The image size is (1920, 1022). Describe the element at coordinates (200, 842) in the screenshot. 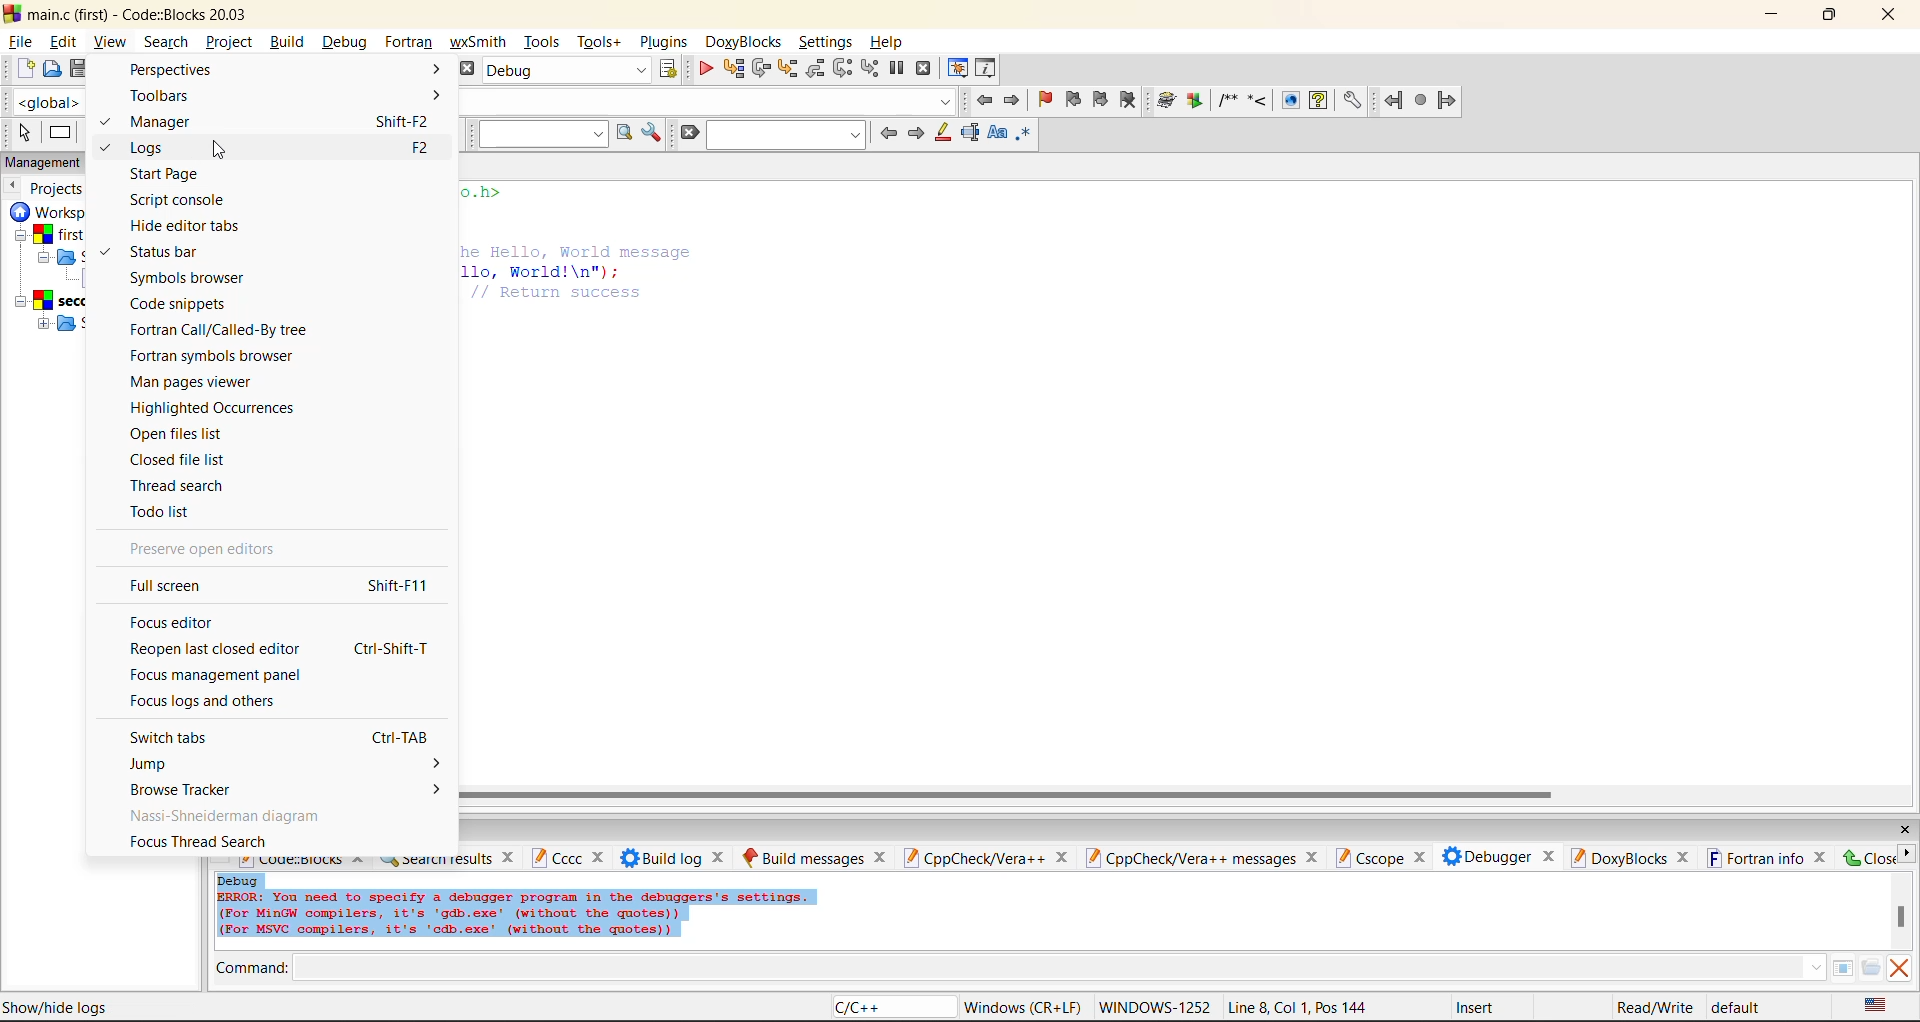

I see `focus thread search` at that location.